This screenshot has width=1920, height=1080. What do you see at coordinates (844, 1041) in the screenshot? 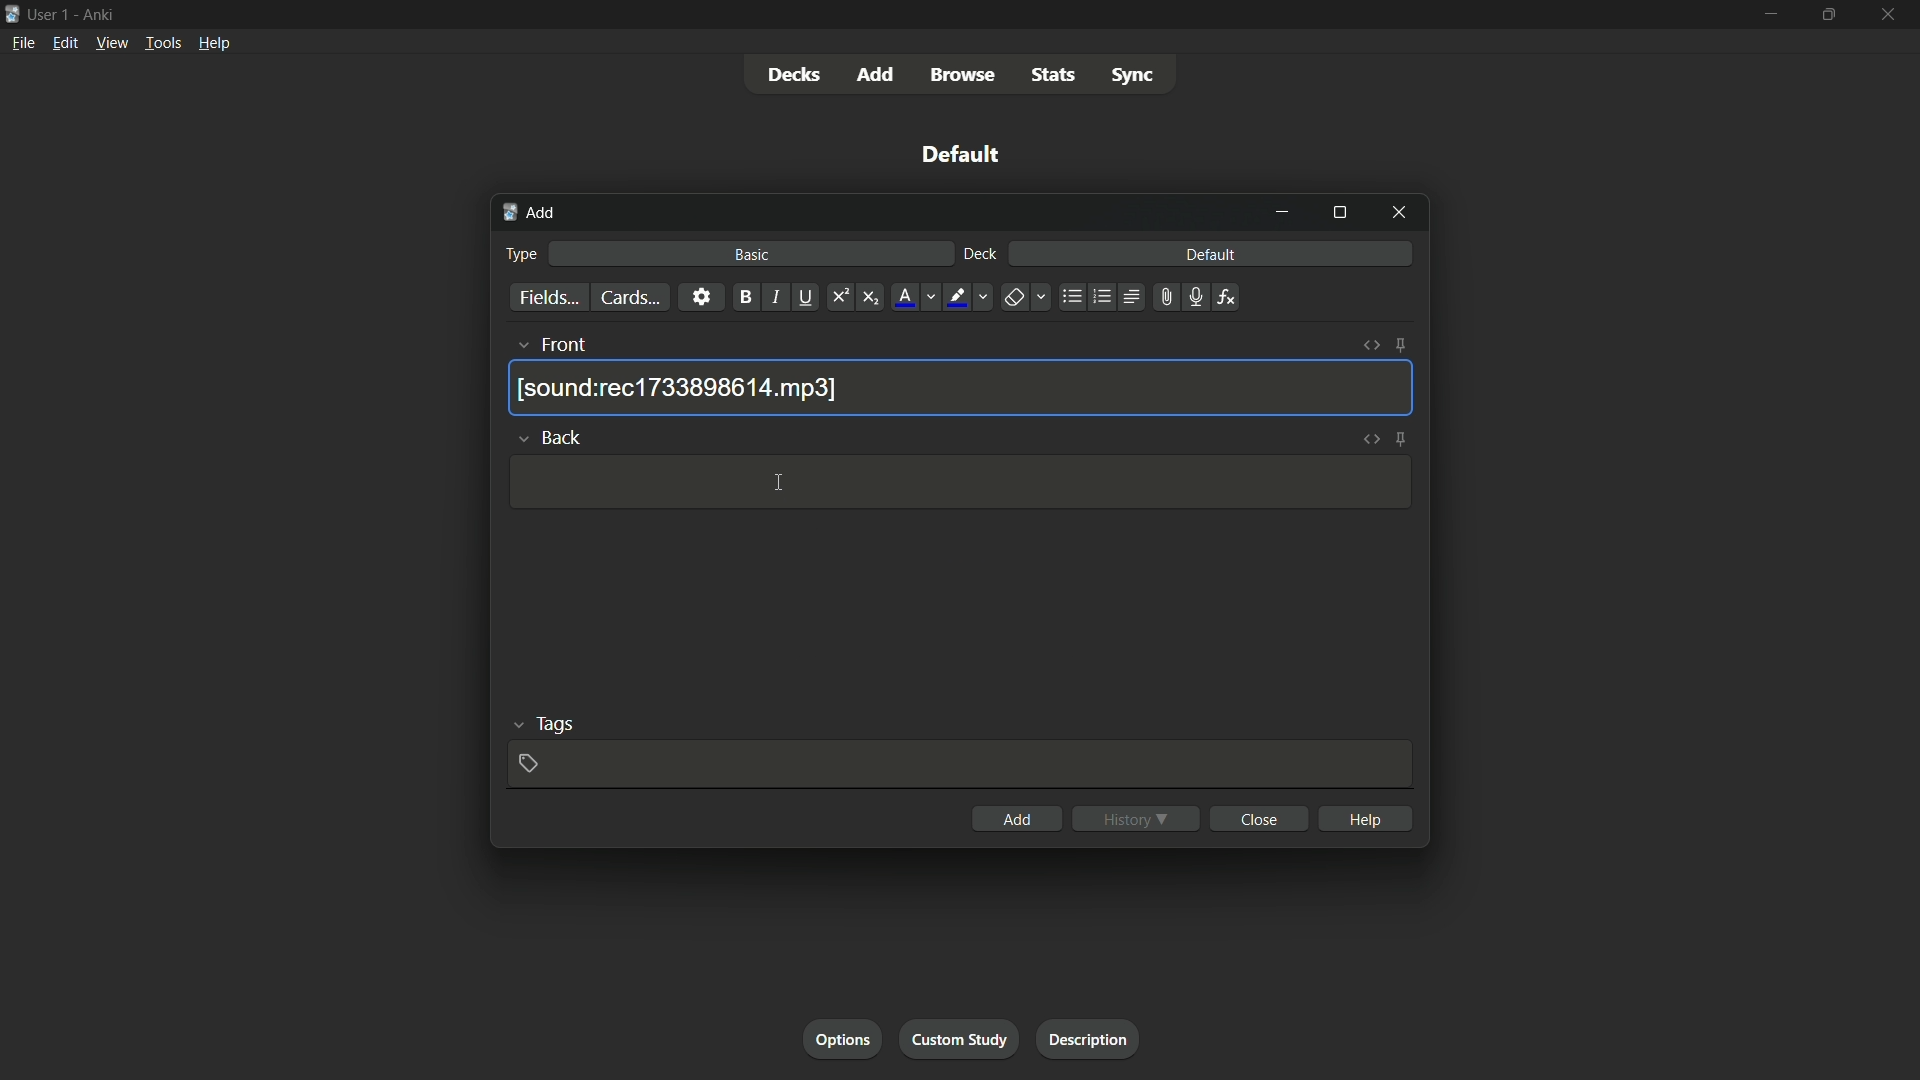
I see `options` at bounding box center [844, 1041].